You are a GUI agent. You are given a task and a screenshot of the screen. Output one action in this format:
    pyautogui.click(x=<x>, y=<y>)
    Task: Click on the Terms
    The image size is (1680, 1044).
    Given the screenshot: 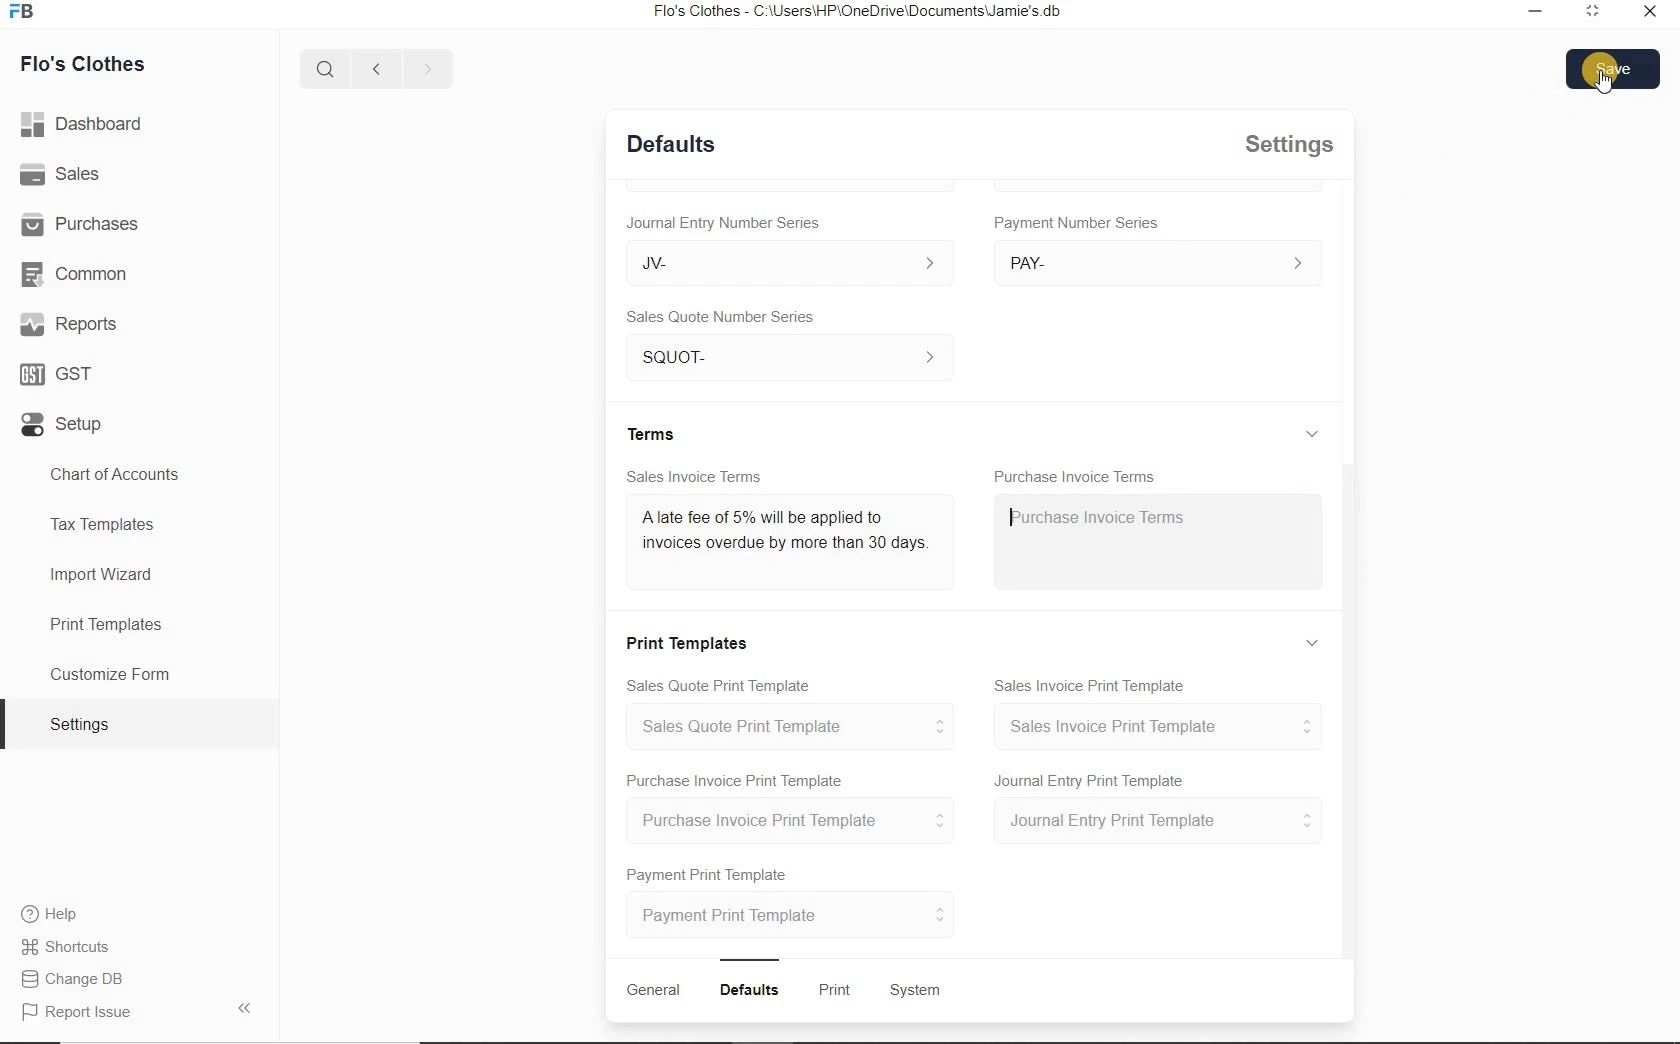 What is the action you would take?
    pyautogui.click(x=655, y=432)
    